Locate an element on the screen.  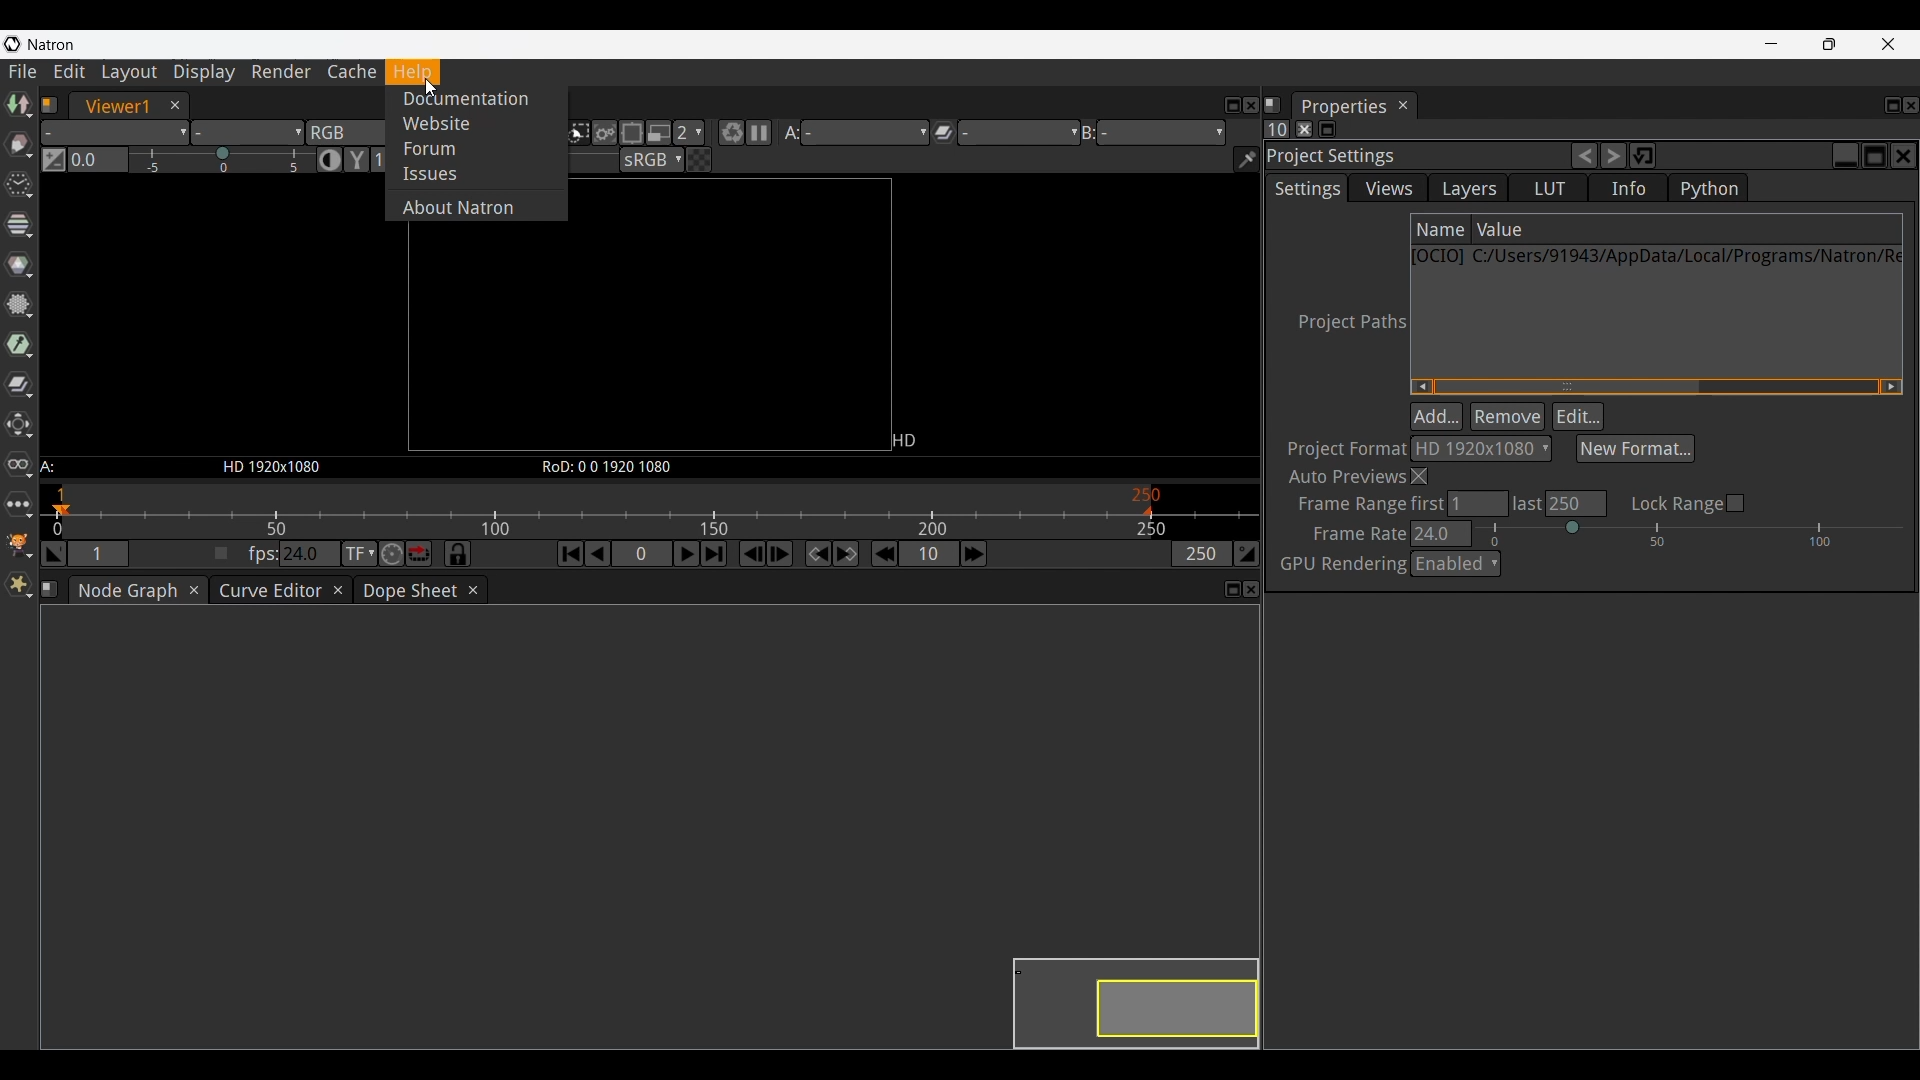
Next increment is located at coordinates (973, 554).